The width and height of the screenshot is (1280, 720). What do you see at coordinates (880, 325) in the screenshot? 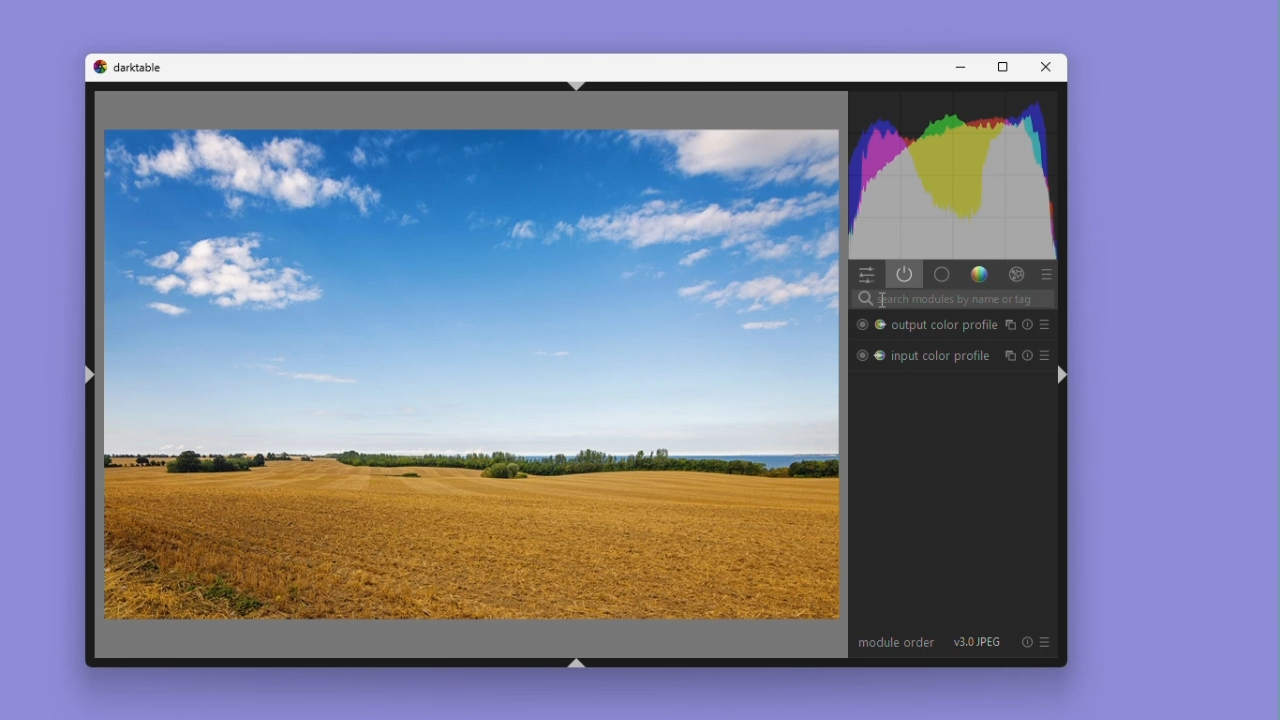
I see `Color Calibration` at bounding box center [880, 325].